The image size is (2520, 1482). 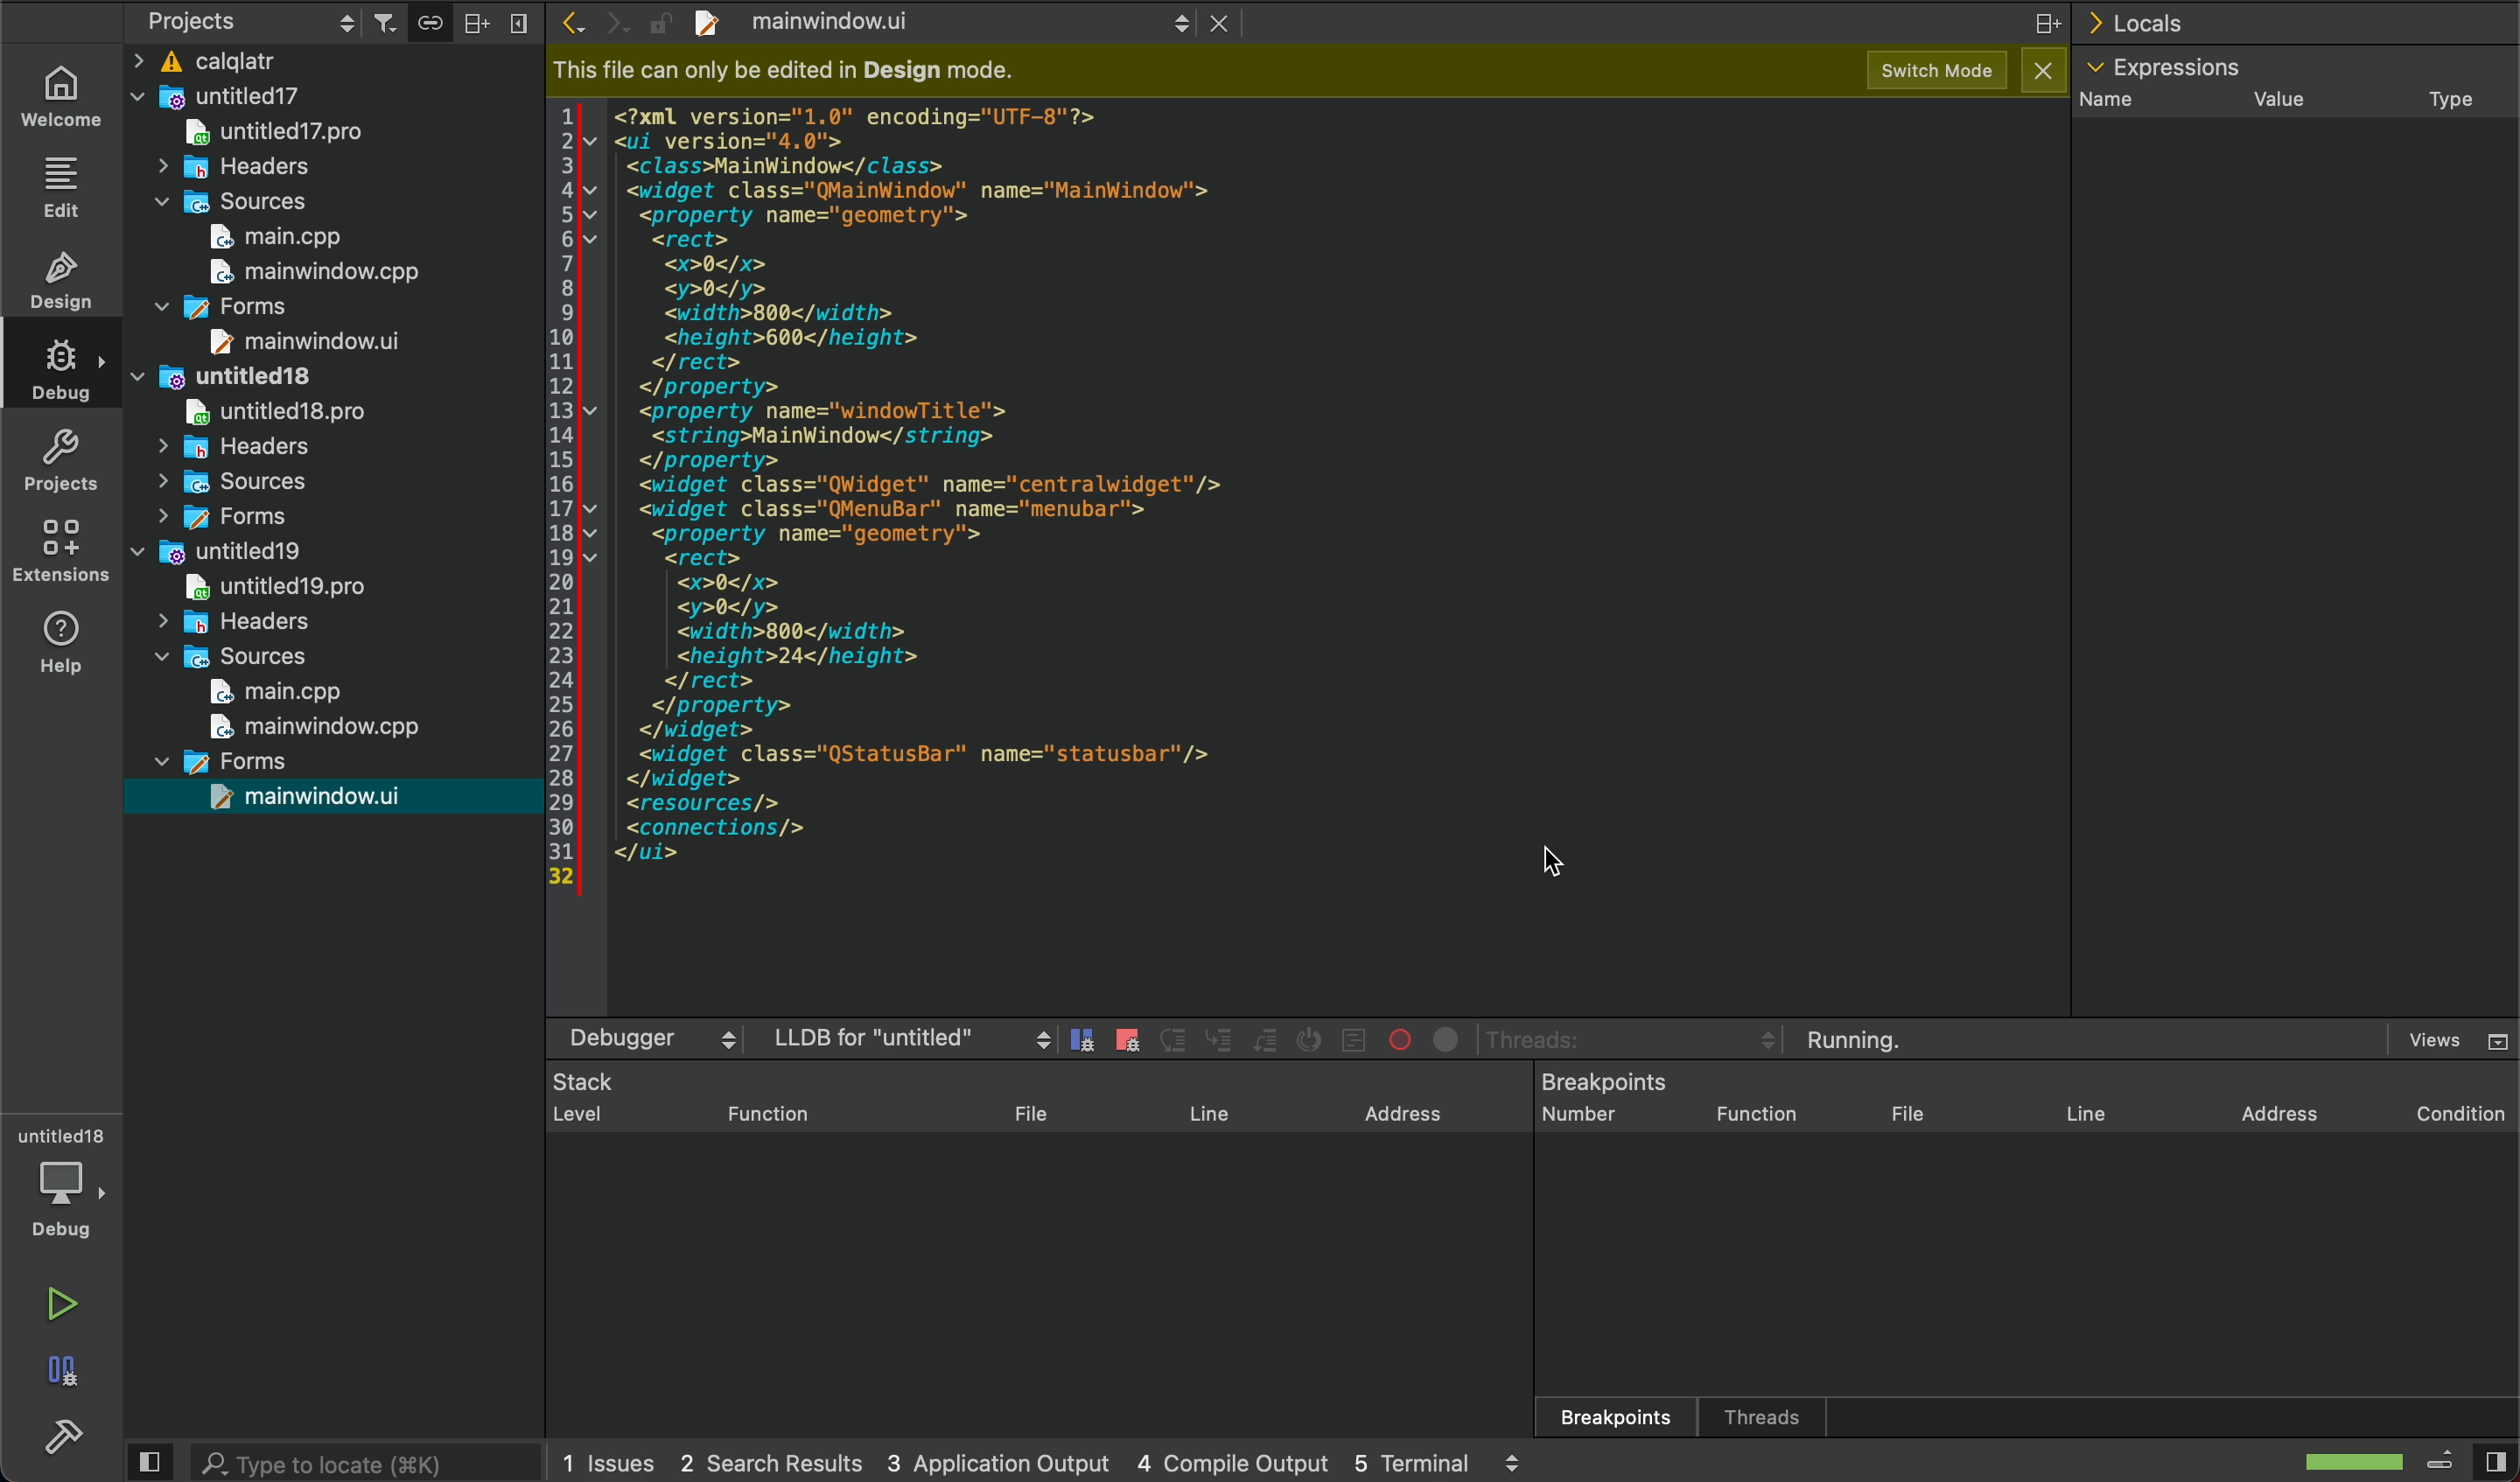 I want to click on Function, so click(x=1762, y=1113).